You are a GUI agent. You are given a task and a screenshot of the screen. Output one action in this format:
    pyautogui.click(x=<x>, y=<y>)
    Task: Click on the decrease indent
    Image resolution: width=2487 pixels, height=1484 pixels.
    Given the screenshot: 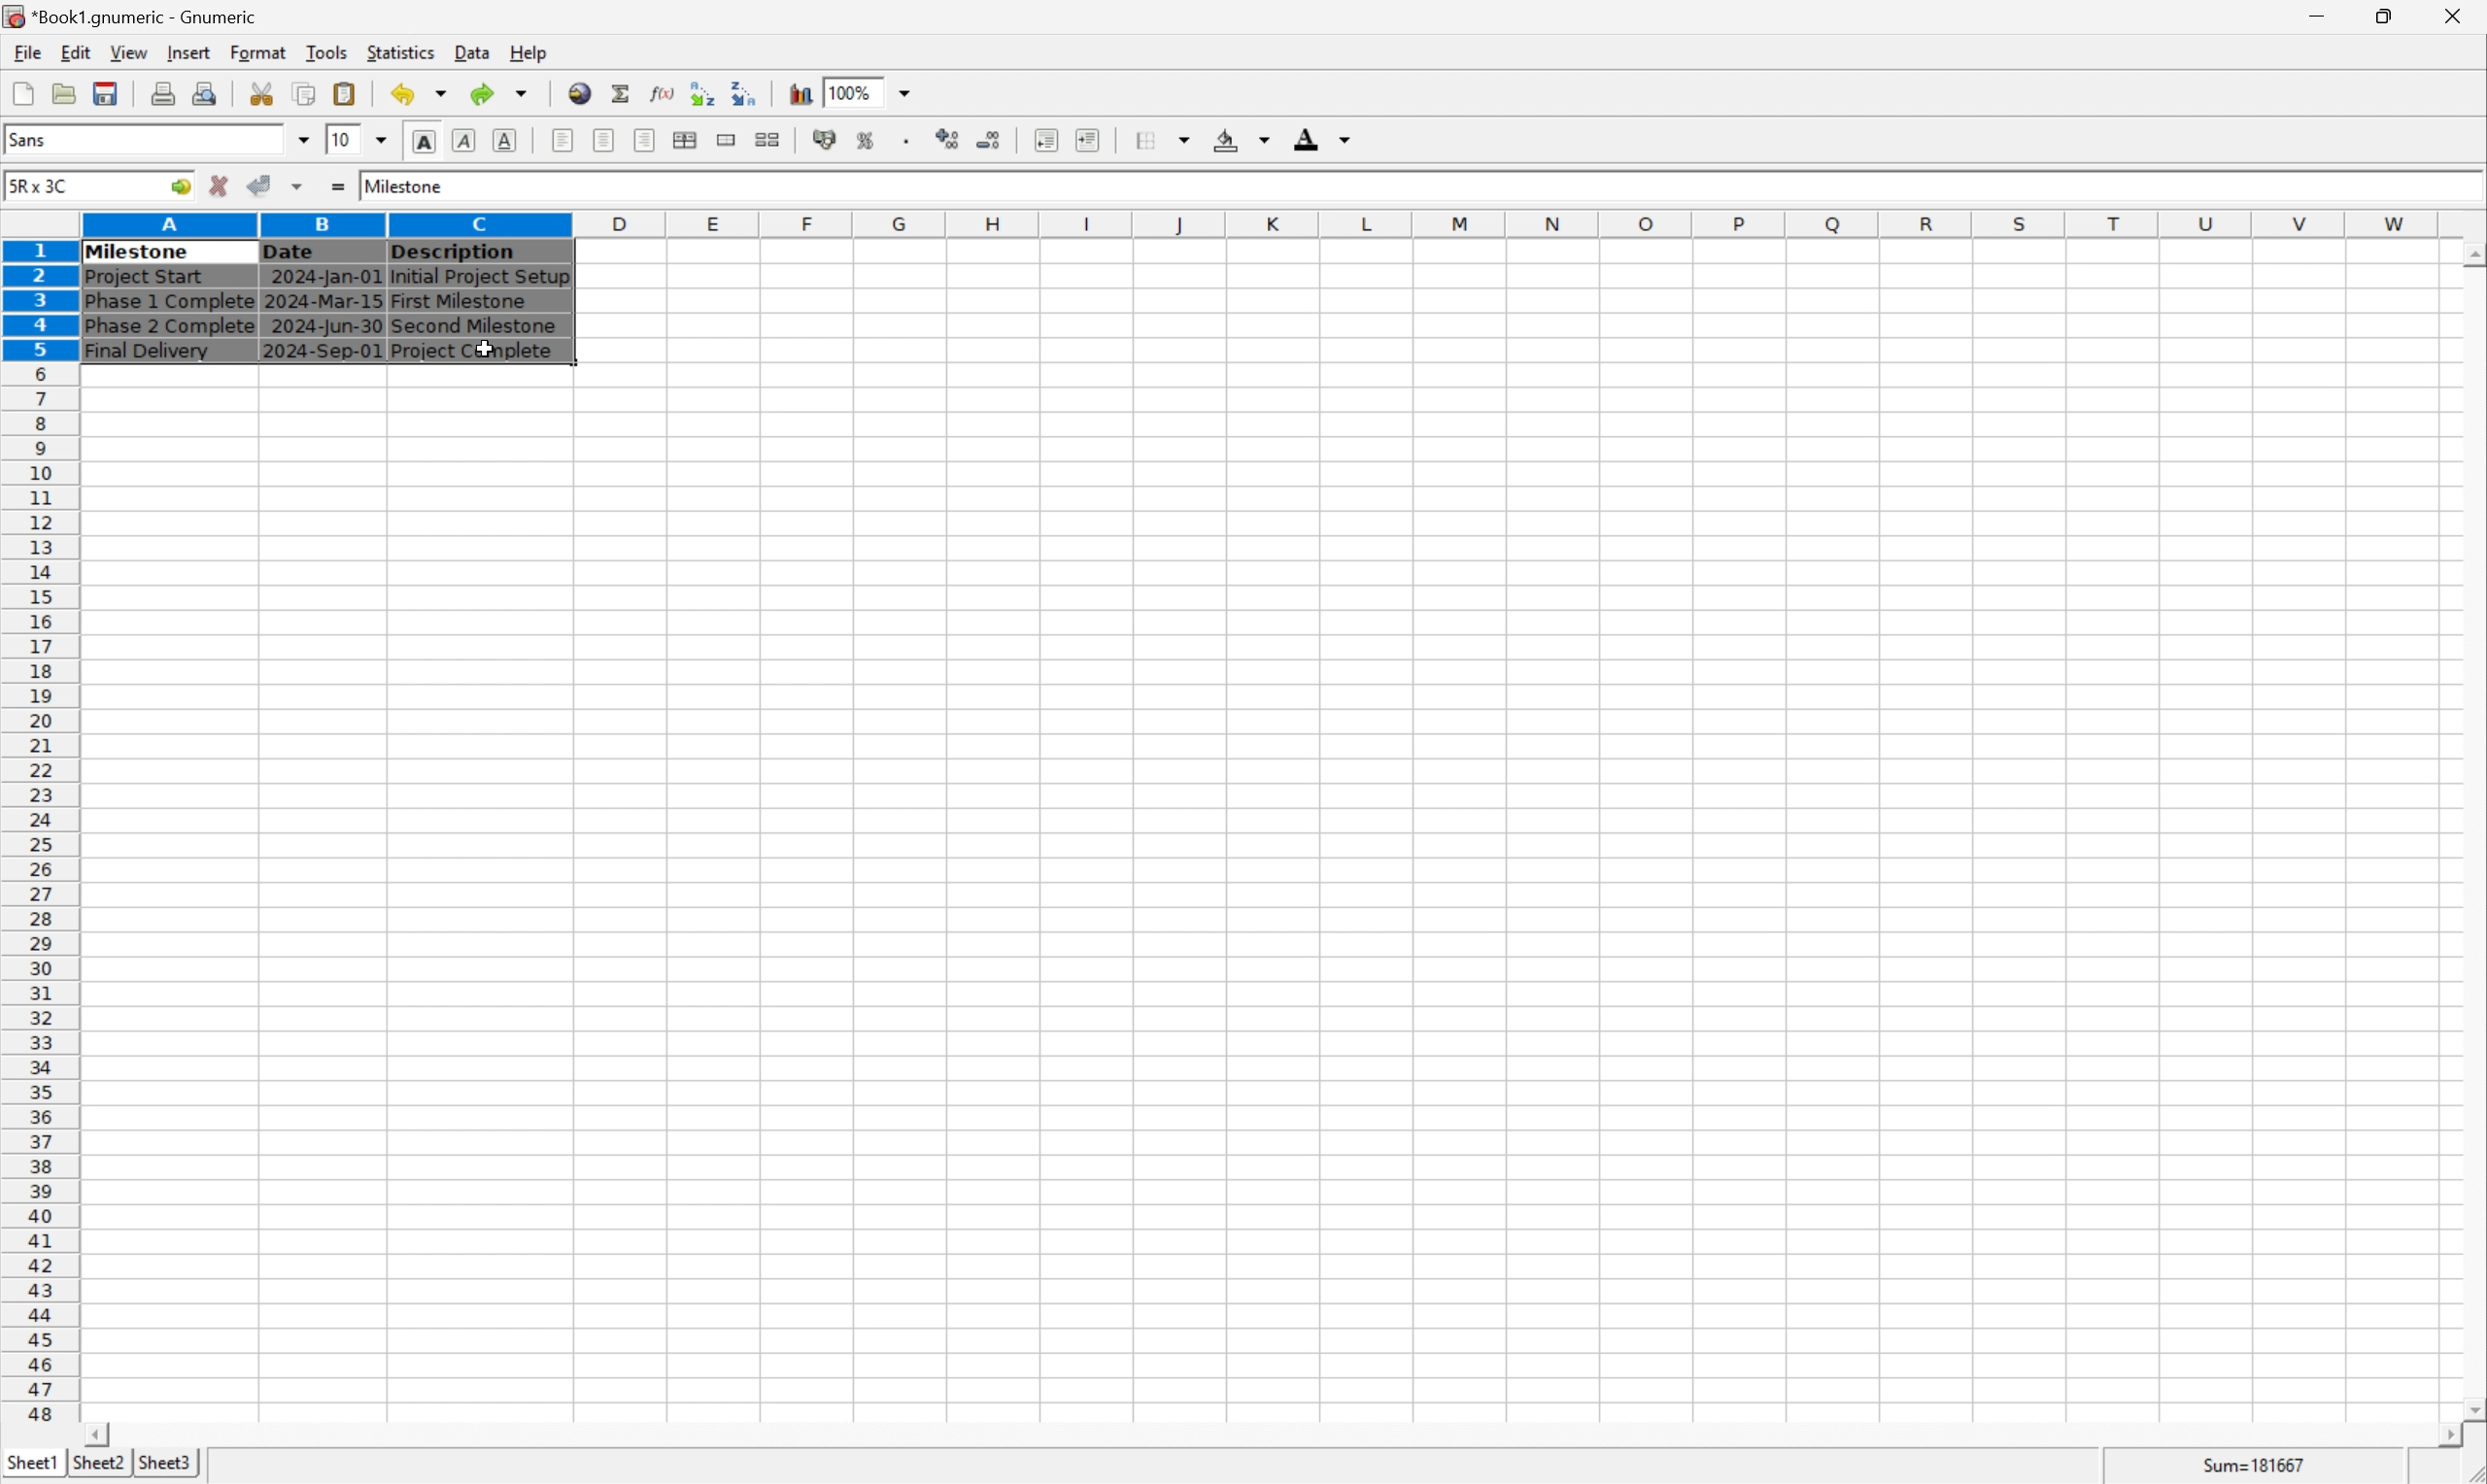 What is the action you would take?
    pyautogui.click(x=1046, y=142)
    